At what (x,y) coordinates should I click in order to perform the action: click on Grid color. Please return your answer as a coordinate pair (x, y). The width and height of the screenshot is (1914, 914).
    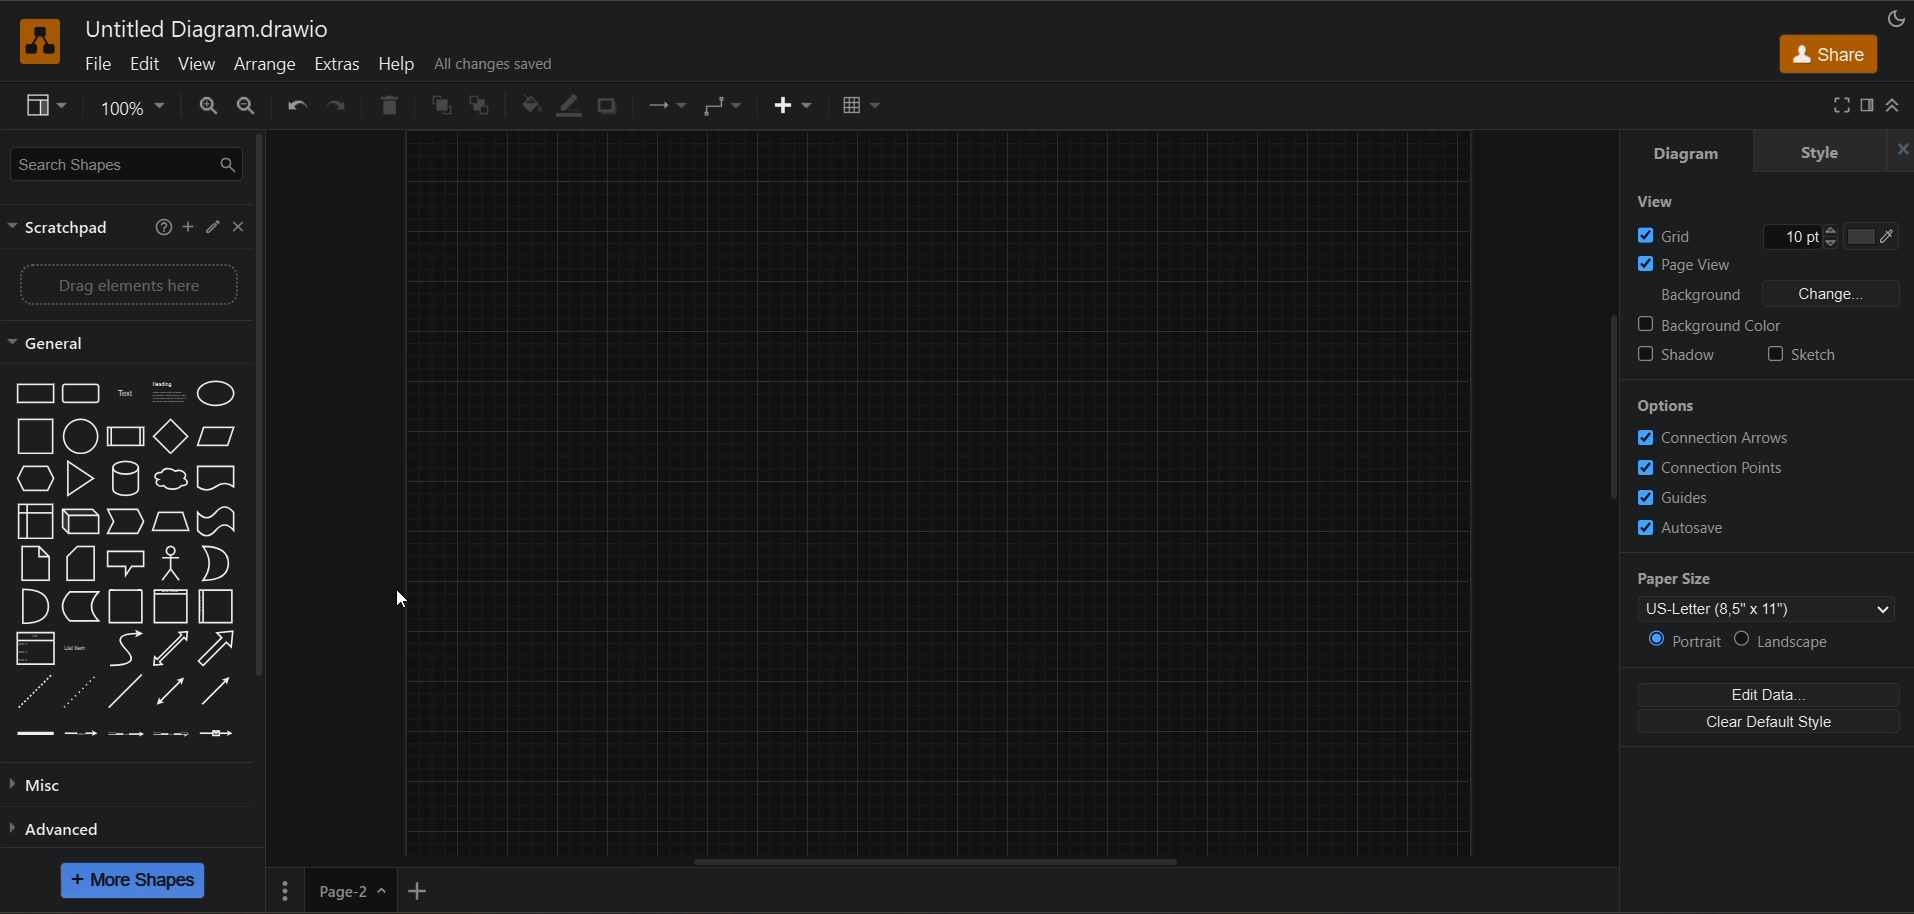
    Looking at the image, I should click on (1866, 237).